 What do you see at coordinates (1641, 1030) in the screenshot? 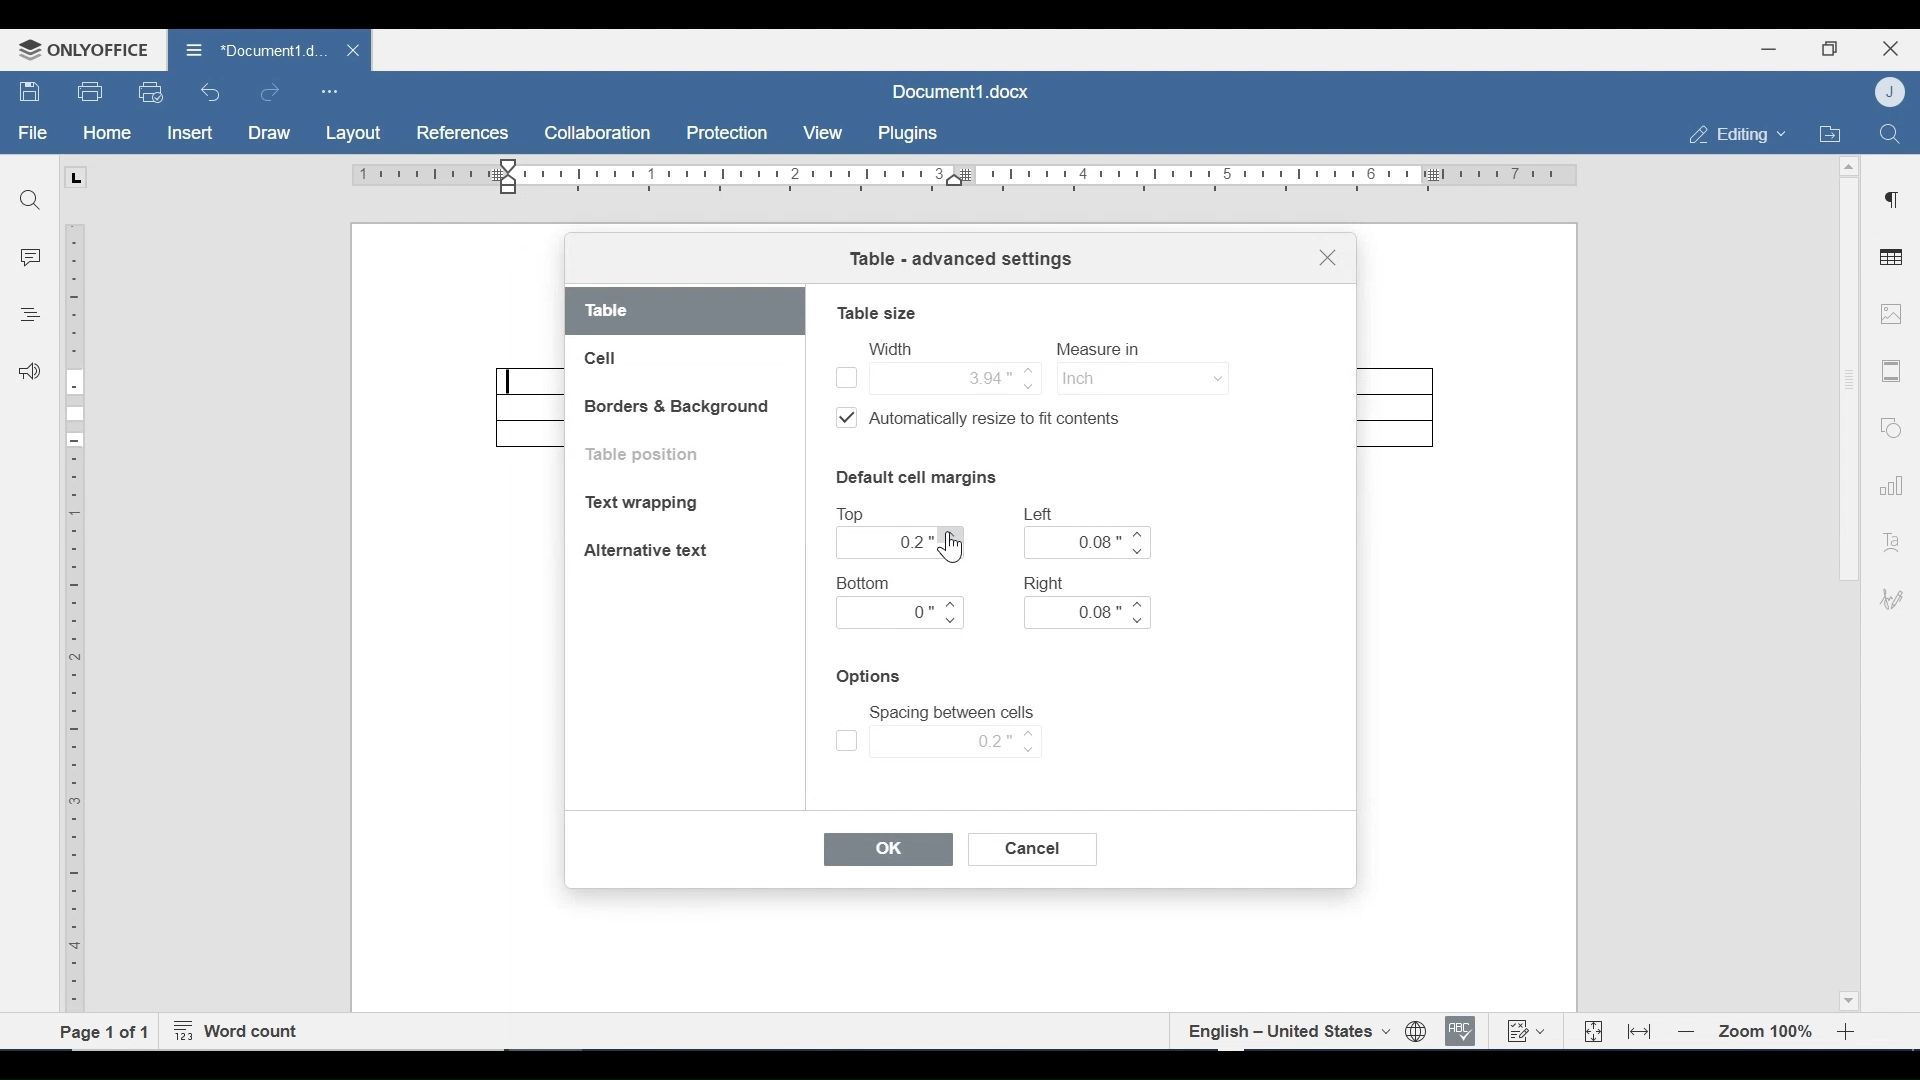
I see `Fit to Width` at bounding box center [1641, 1030].